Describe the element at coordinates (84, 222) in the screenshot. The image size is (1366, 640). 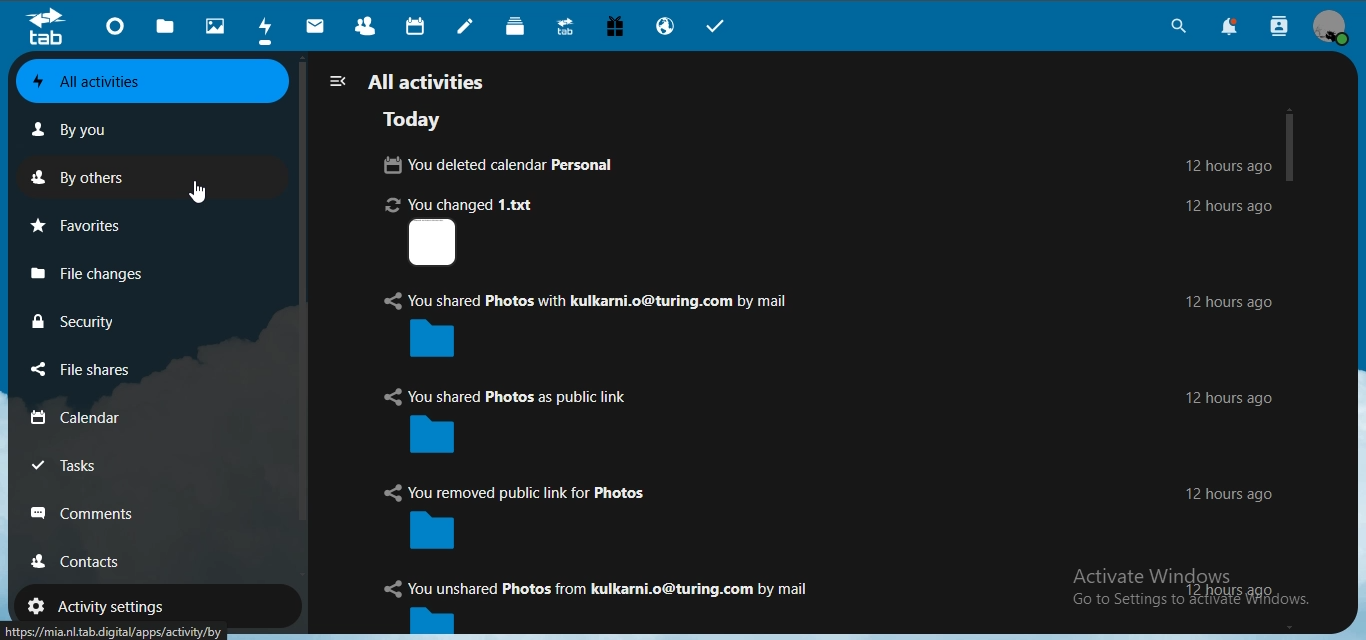
I see `favourites` at that location.